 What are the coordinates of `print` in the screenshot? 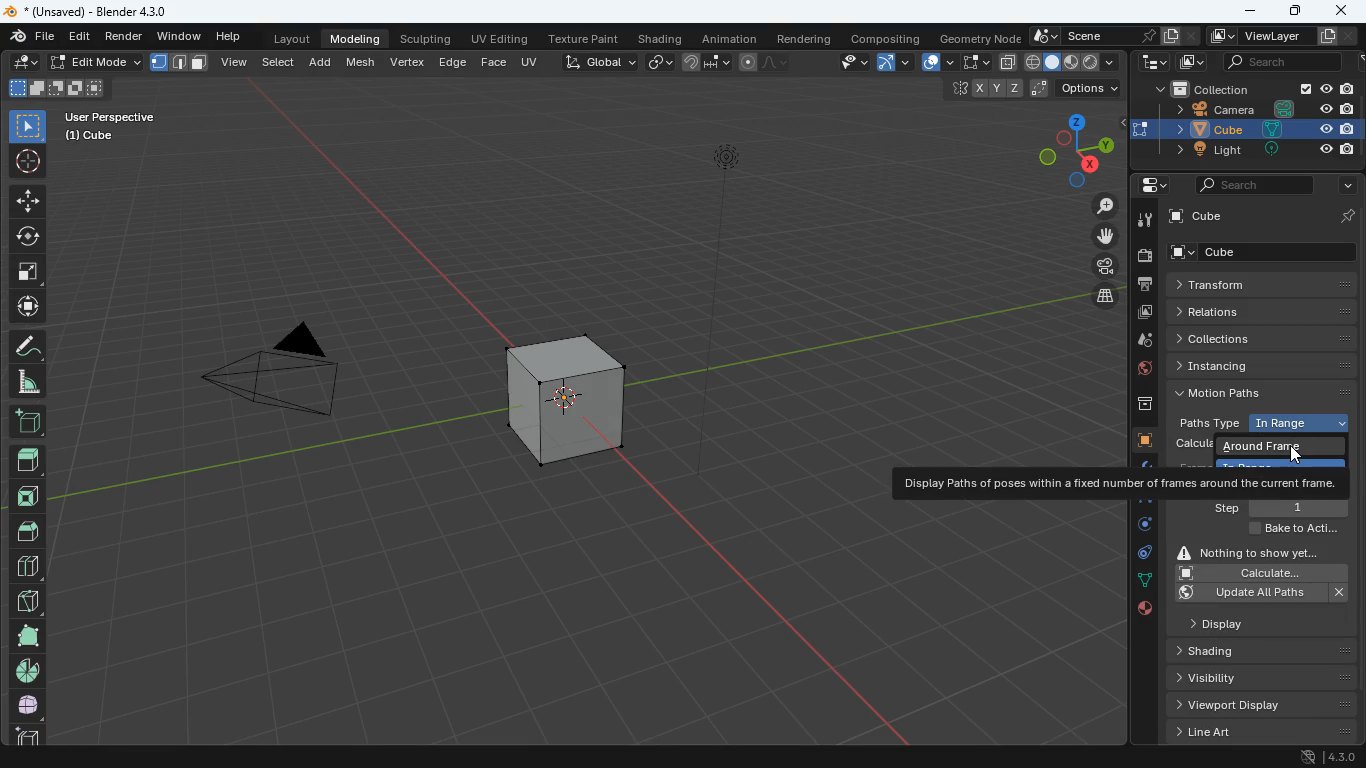 It's located at (1144, 285).